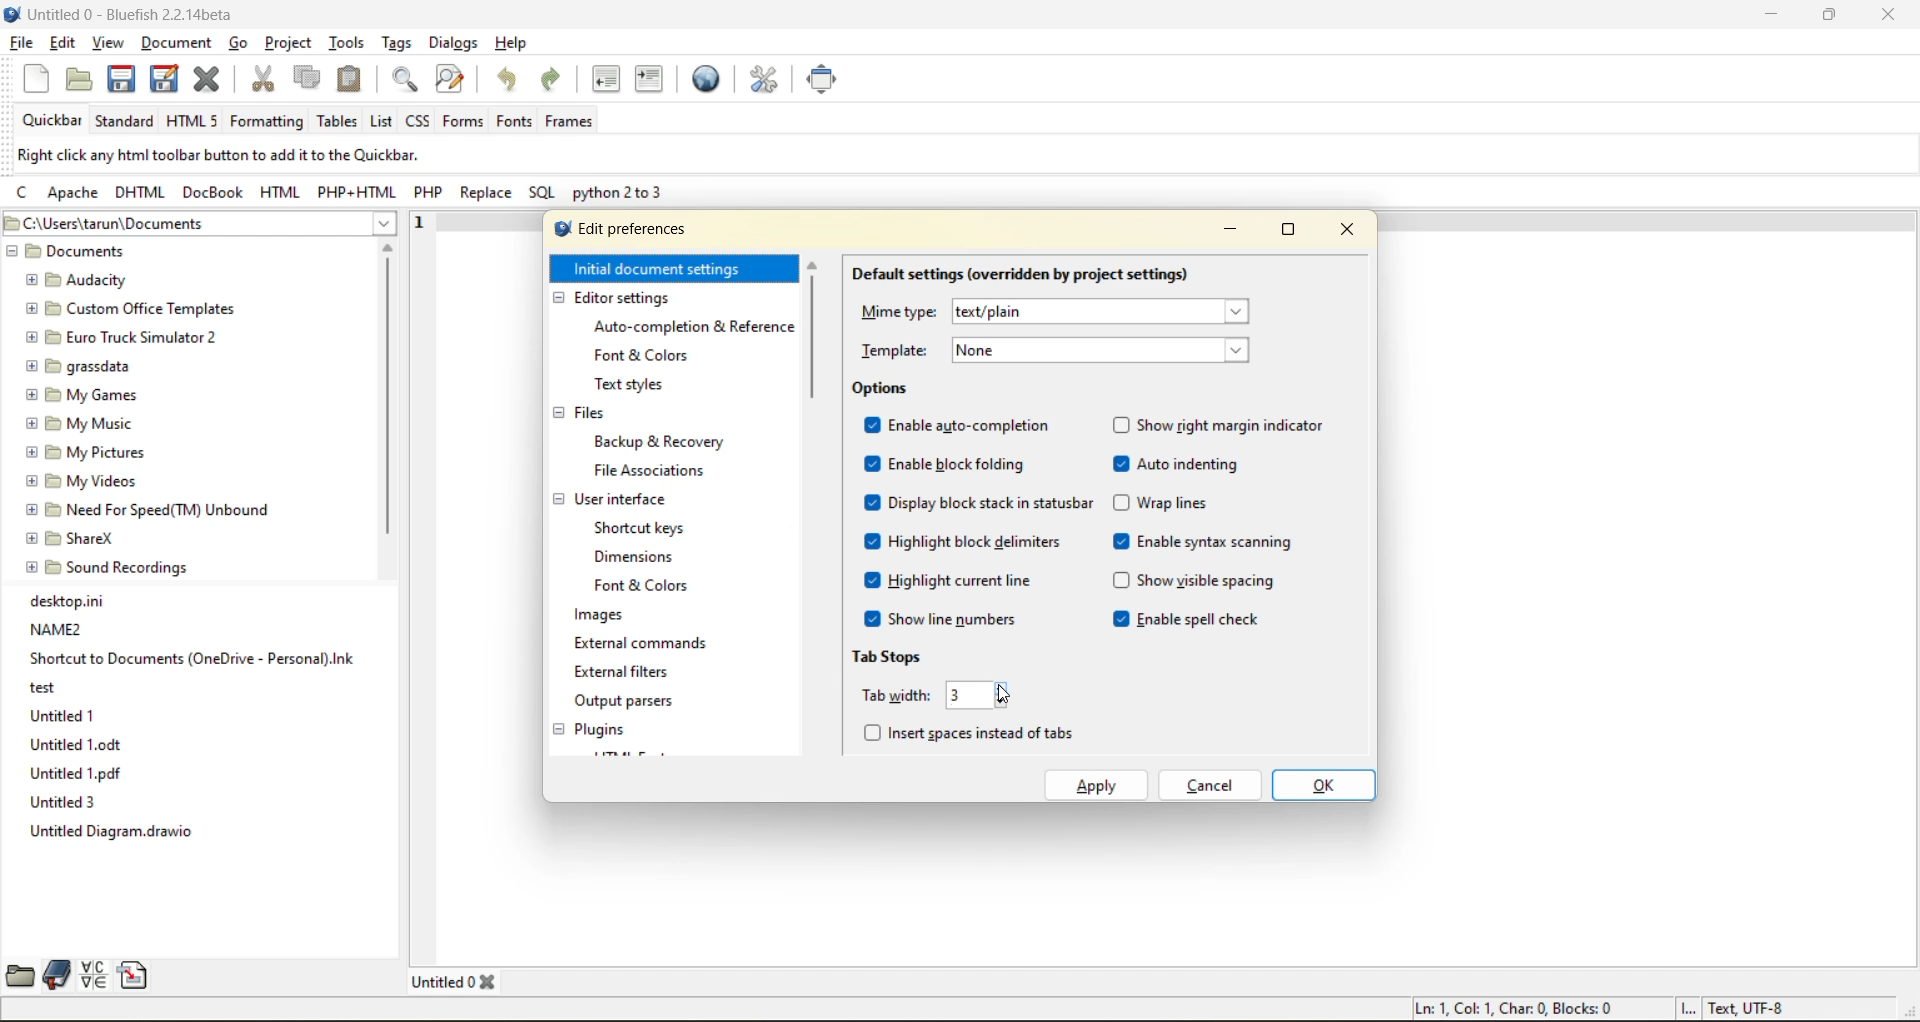  Describe the element at coordinates (211, 193) in the screenshot. I see `docbook` at that location.